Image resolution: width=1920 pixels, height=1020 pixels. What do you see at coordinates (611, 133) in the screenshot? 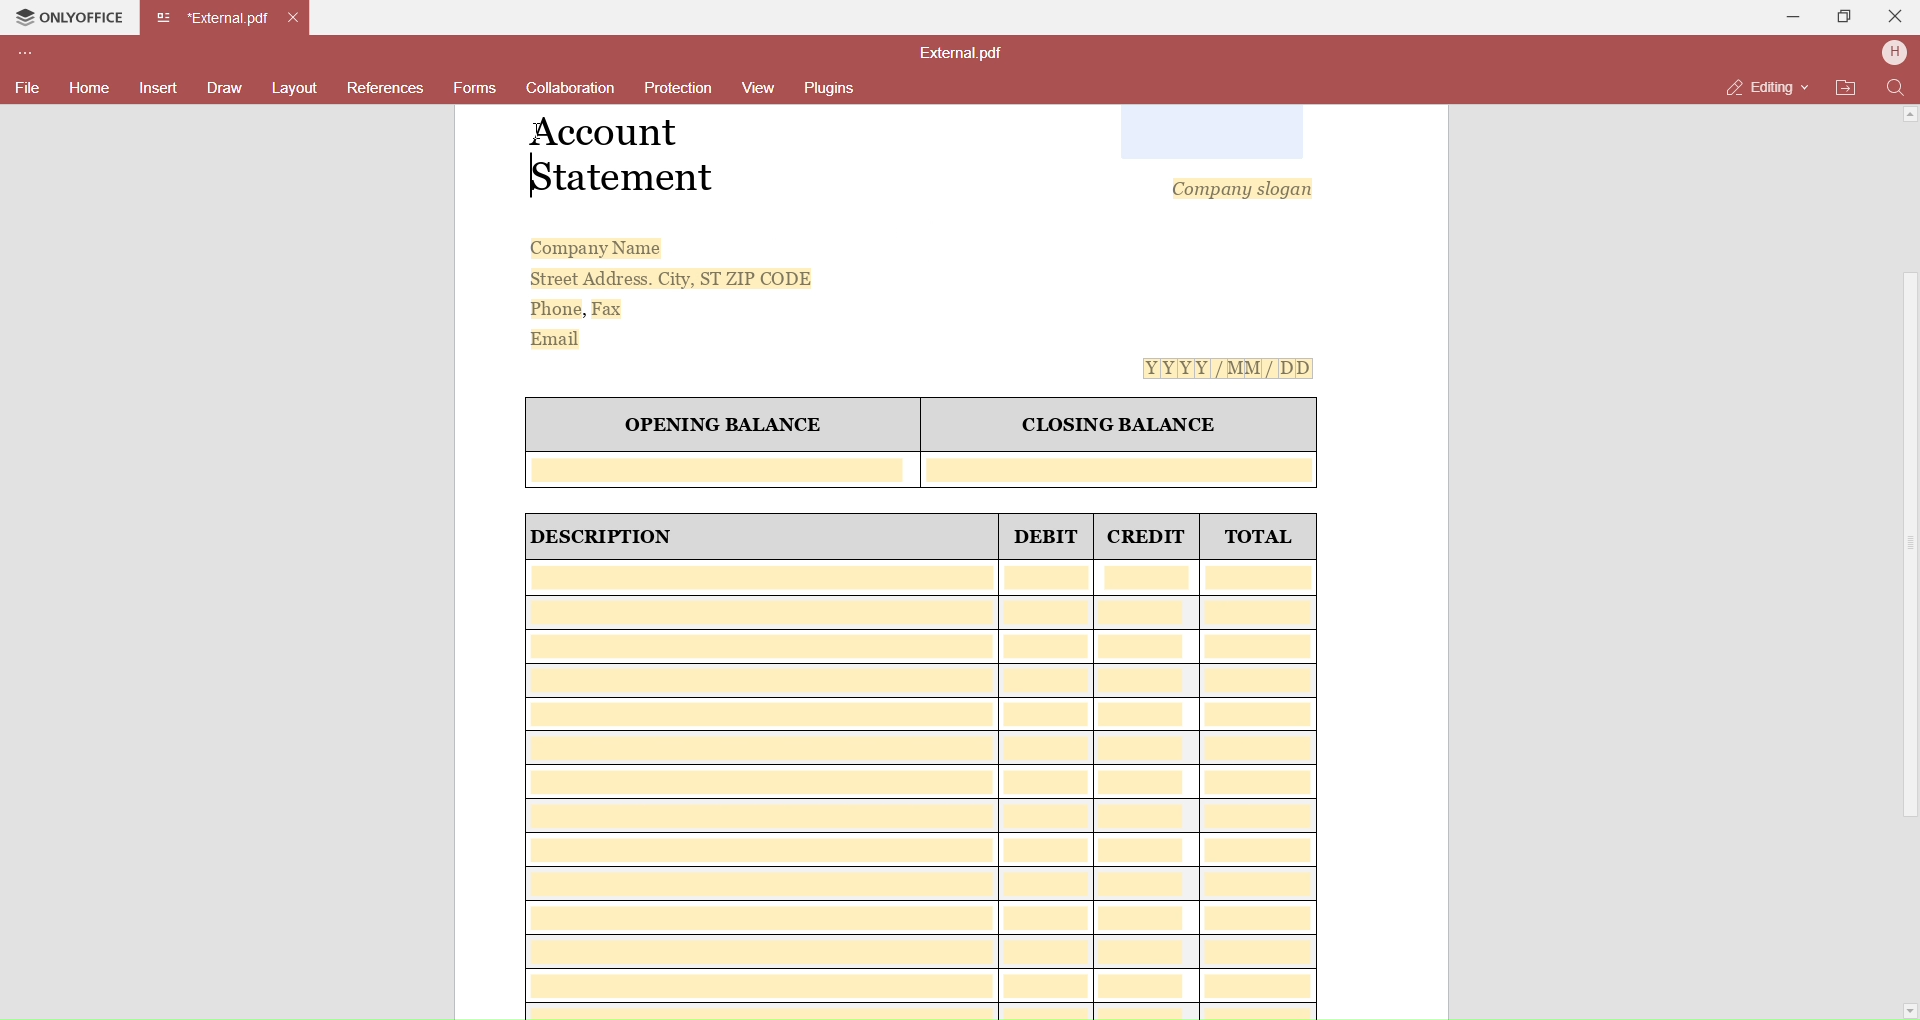
I see `Account` at bounding box center [611, 133].